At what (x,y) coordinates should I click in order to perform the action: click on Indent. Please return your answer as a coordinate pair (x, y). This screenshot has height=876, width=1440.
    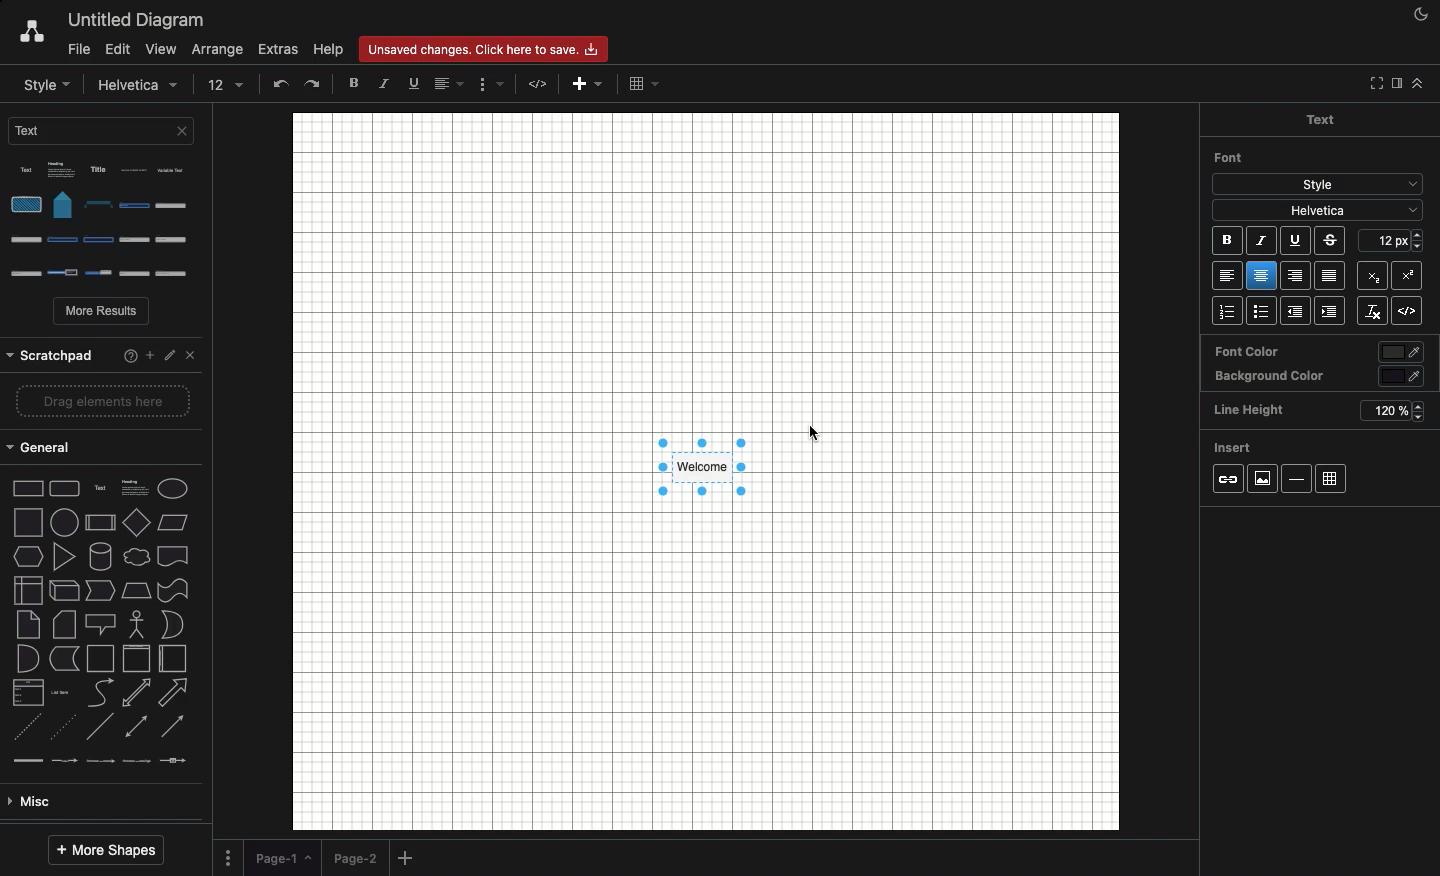
    Looking at the image, I should click on (1329, 313).